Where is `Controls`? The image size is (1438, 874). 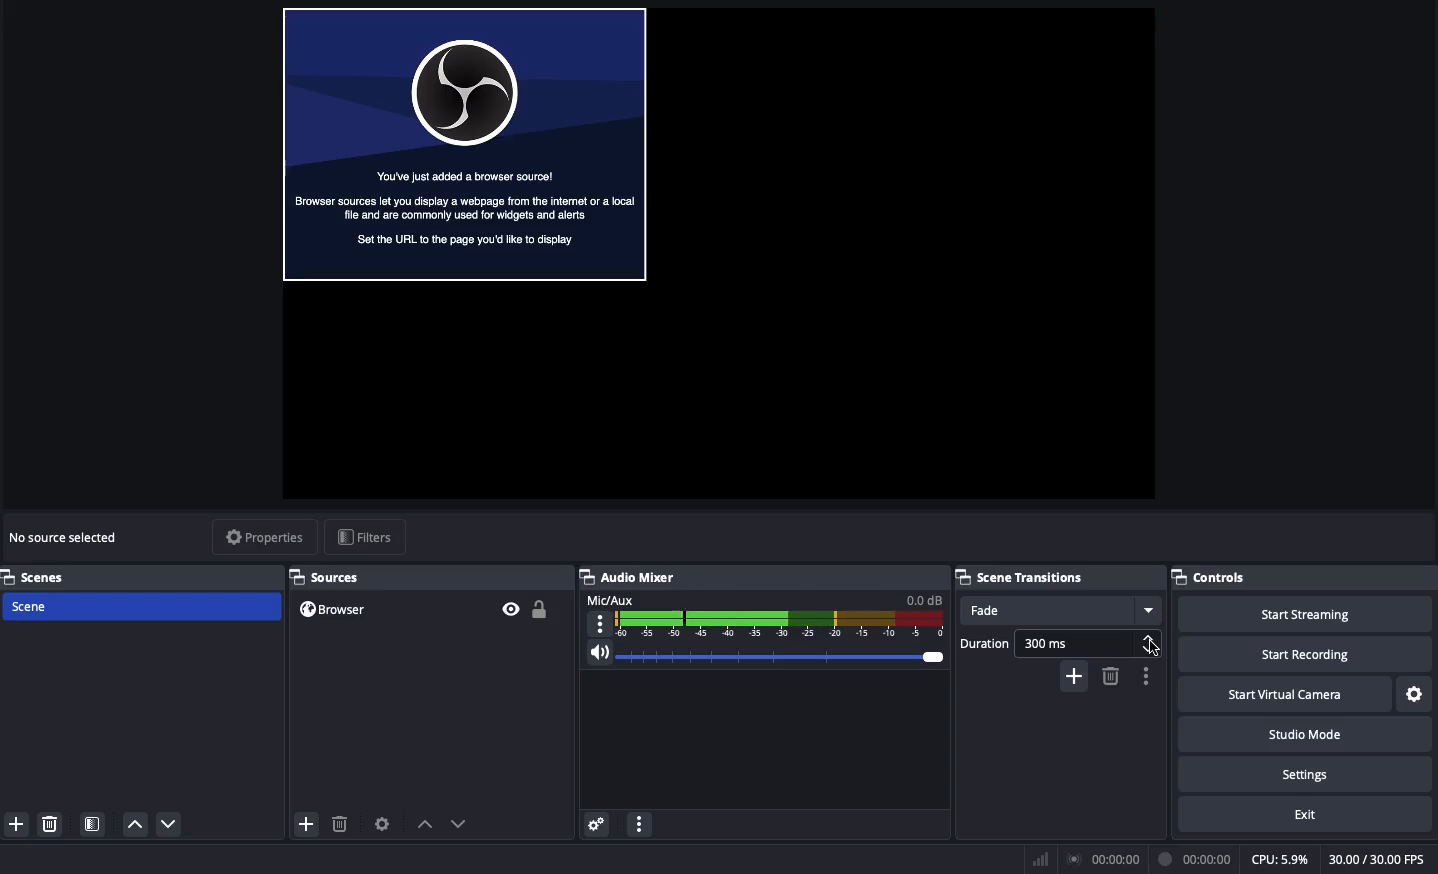
Controls is located at coordinates (1214, 578).